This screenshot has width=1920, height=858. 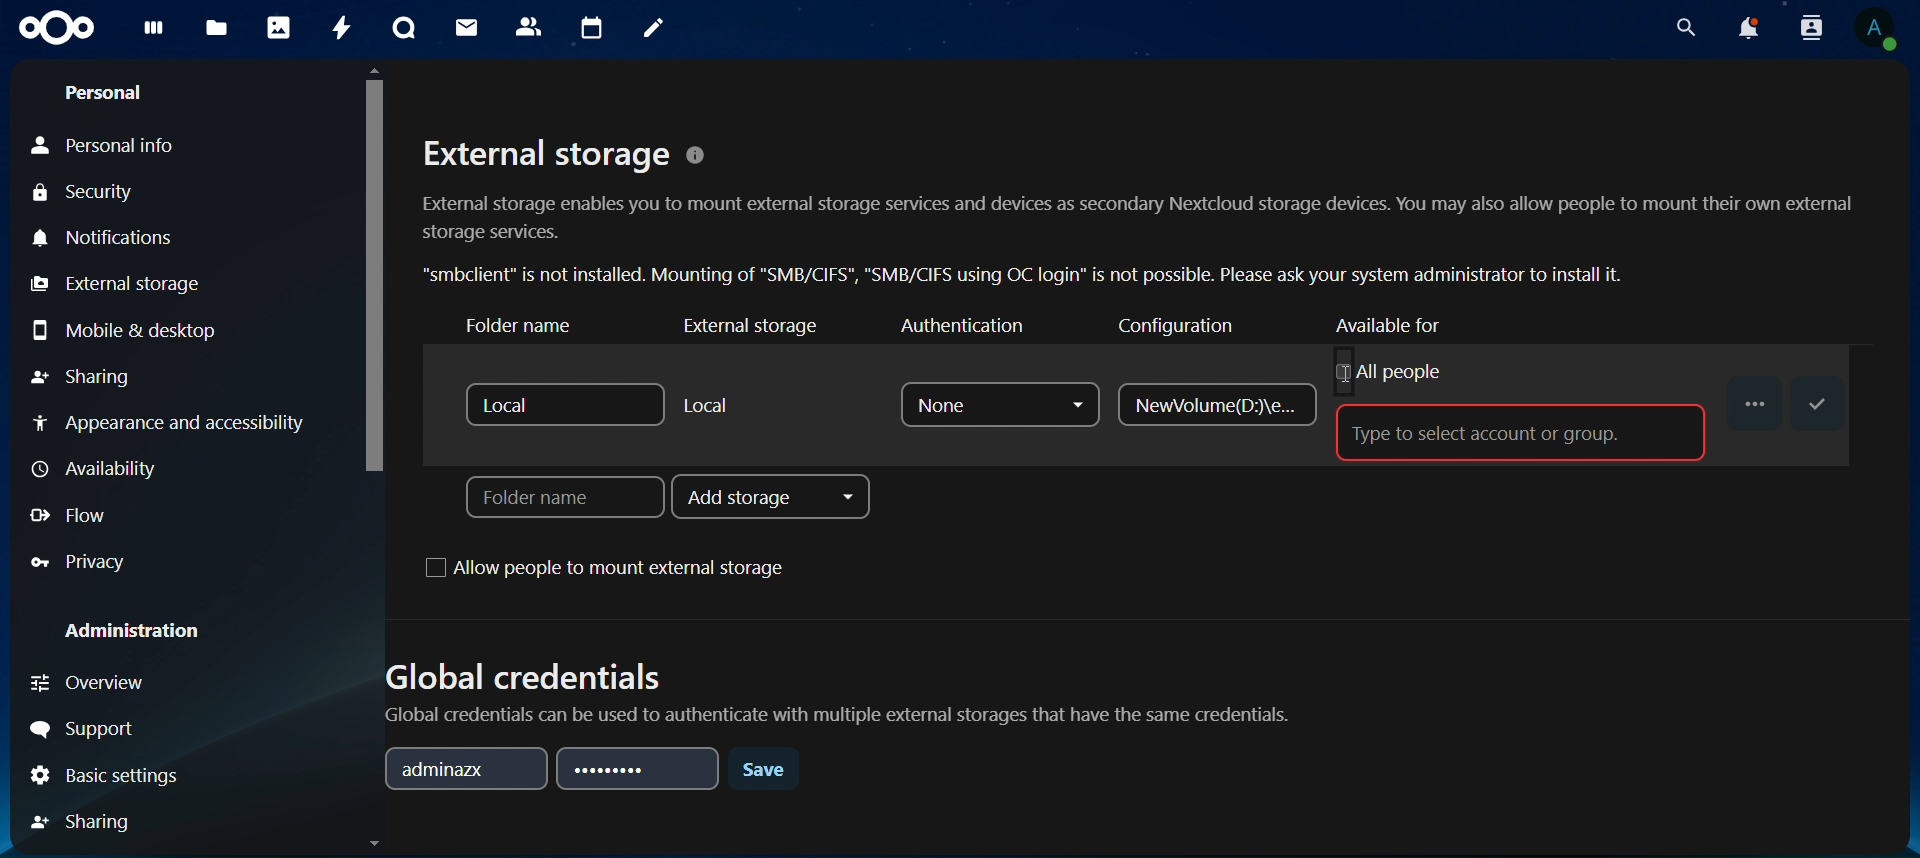 What do you see at coordinates (1388, 371) in the screenshot?
I see `all people` at bounding box center [1388, 371].